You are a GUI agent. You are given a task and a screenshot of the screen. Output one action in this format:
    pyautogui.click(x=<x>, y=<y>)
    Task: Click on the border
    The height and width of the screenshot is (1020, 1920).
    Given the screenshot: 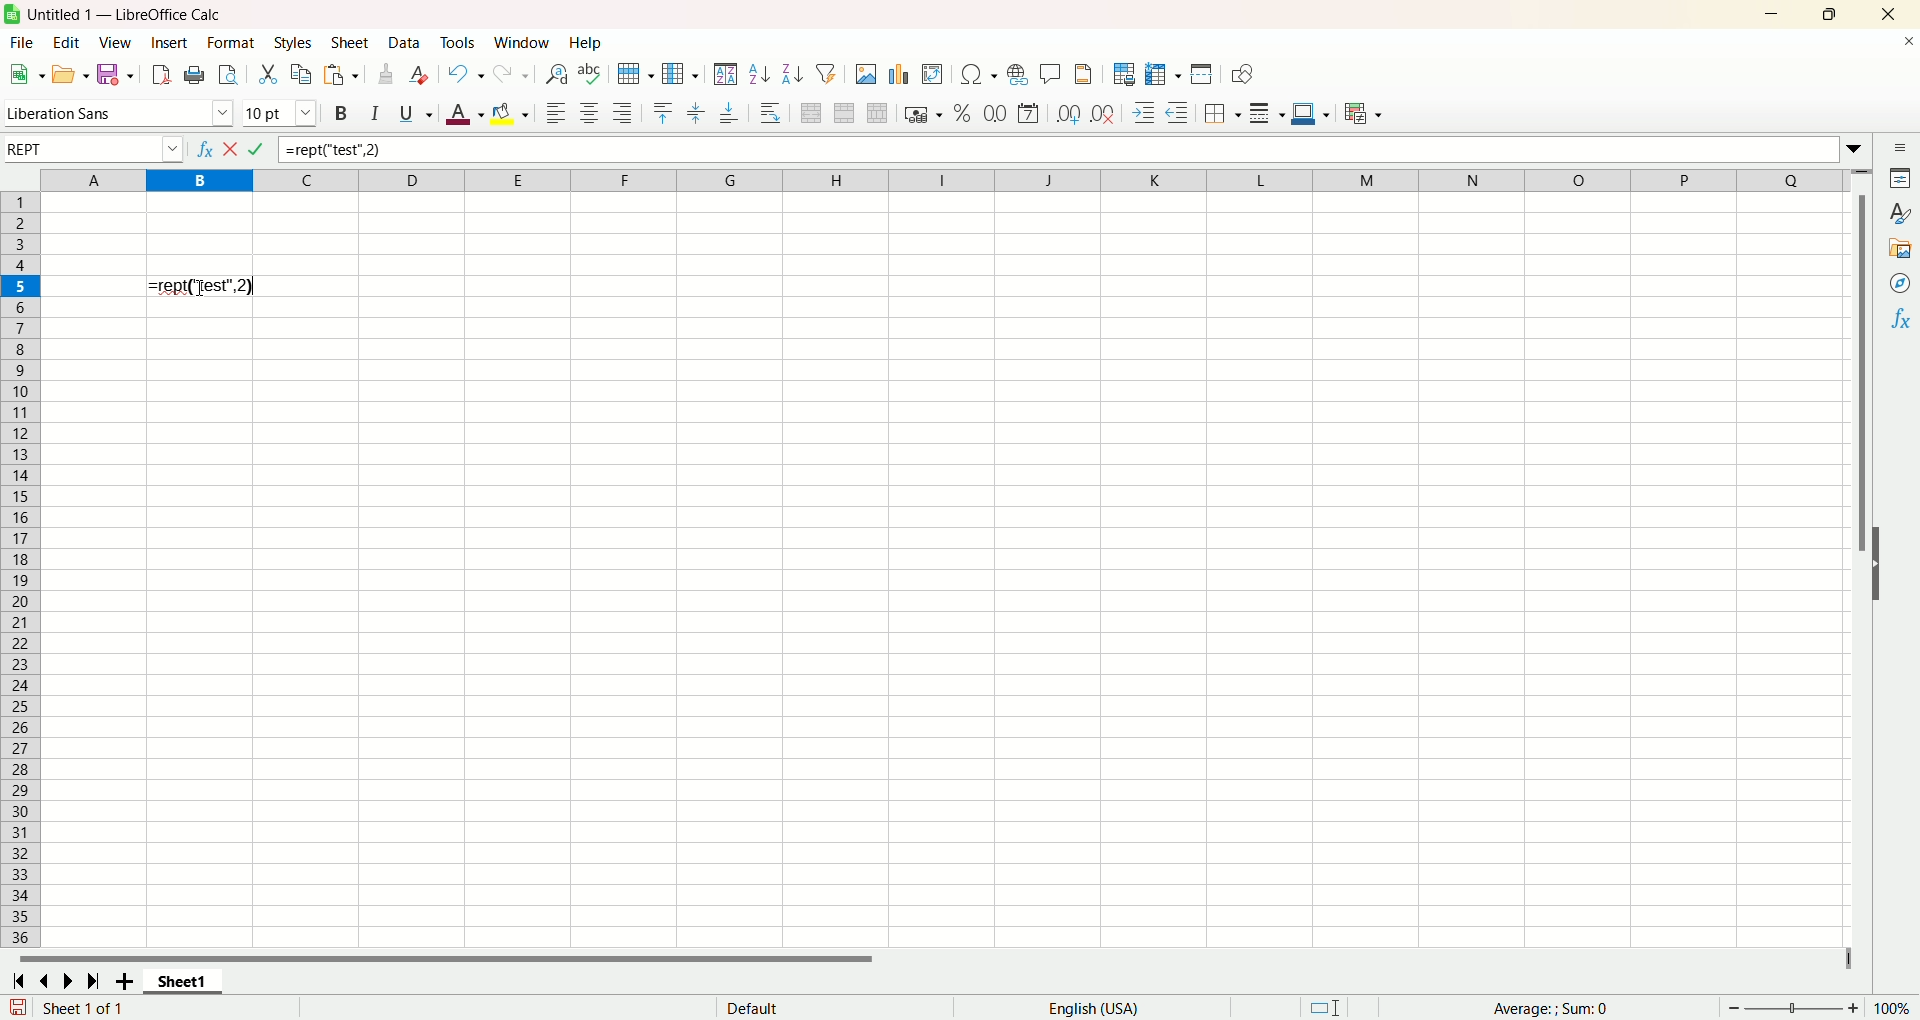 What is the action you would take?
    pyautogui.click(x=1223, y=115)
    